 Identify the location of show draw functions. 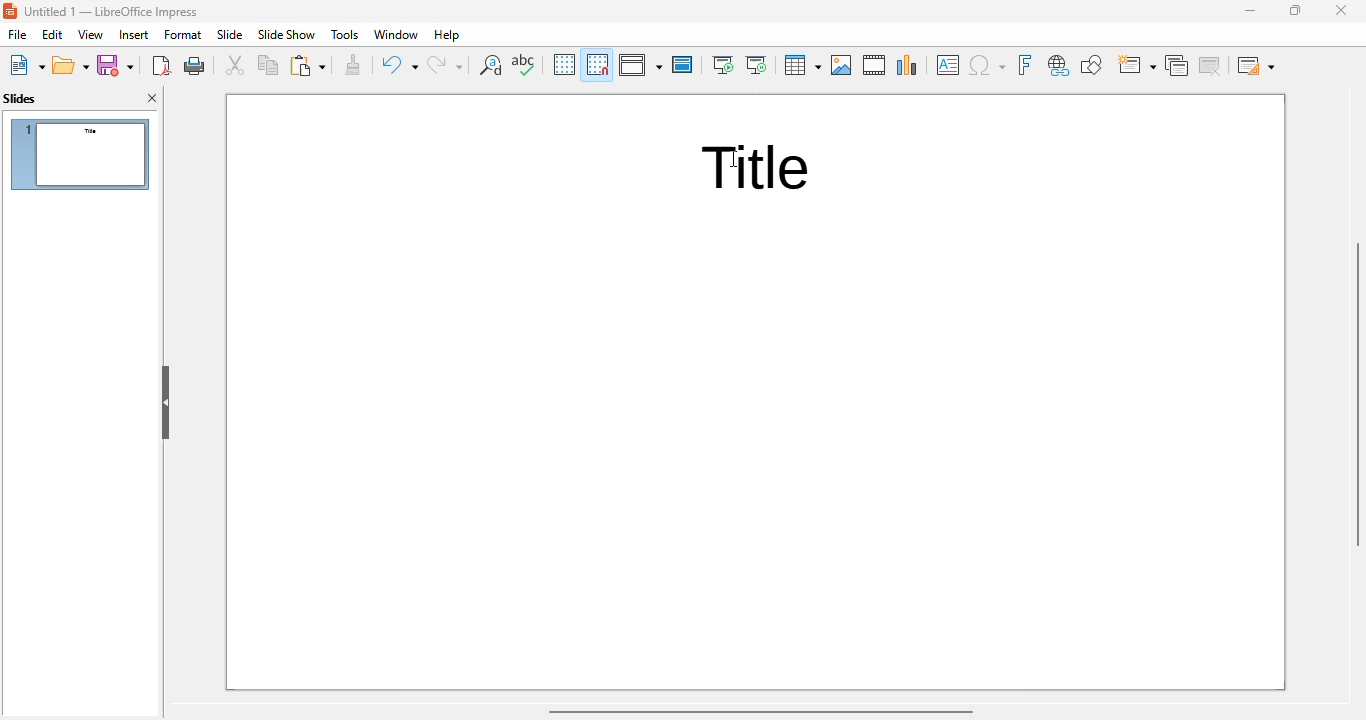
(1093, 65).